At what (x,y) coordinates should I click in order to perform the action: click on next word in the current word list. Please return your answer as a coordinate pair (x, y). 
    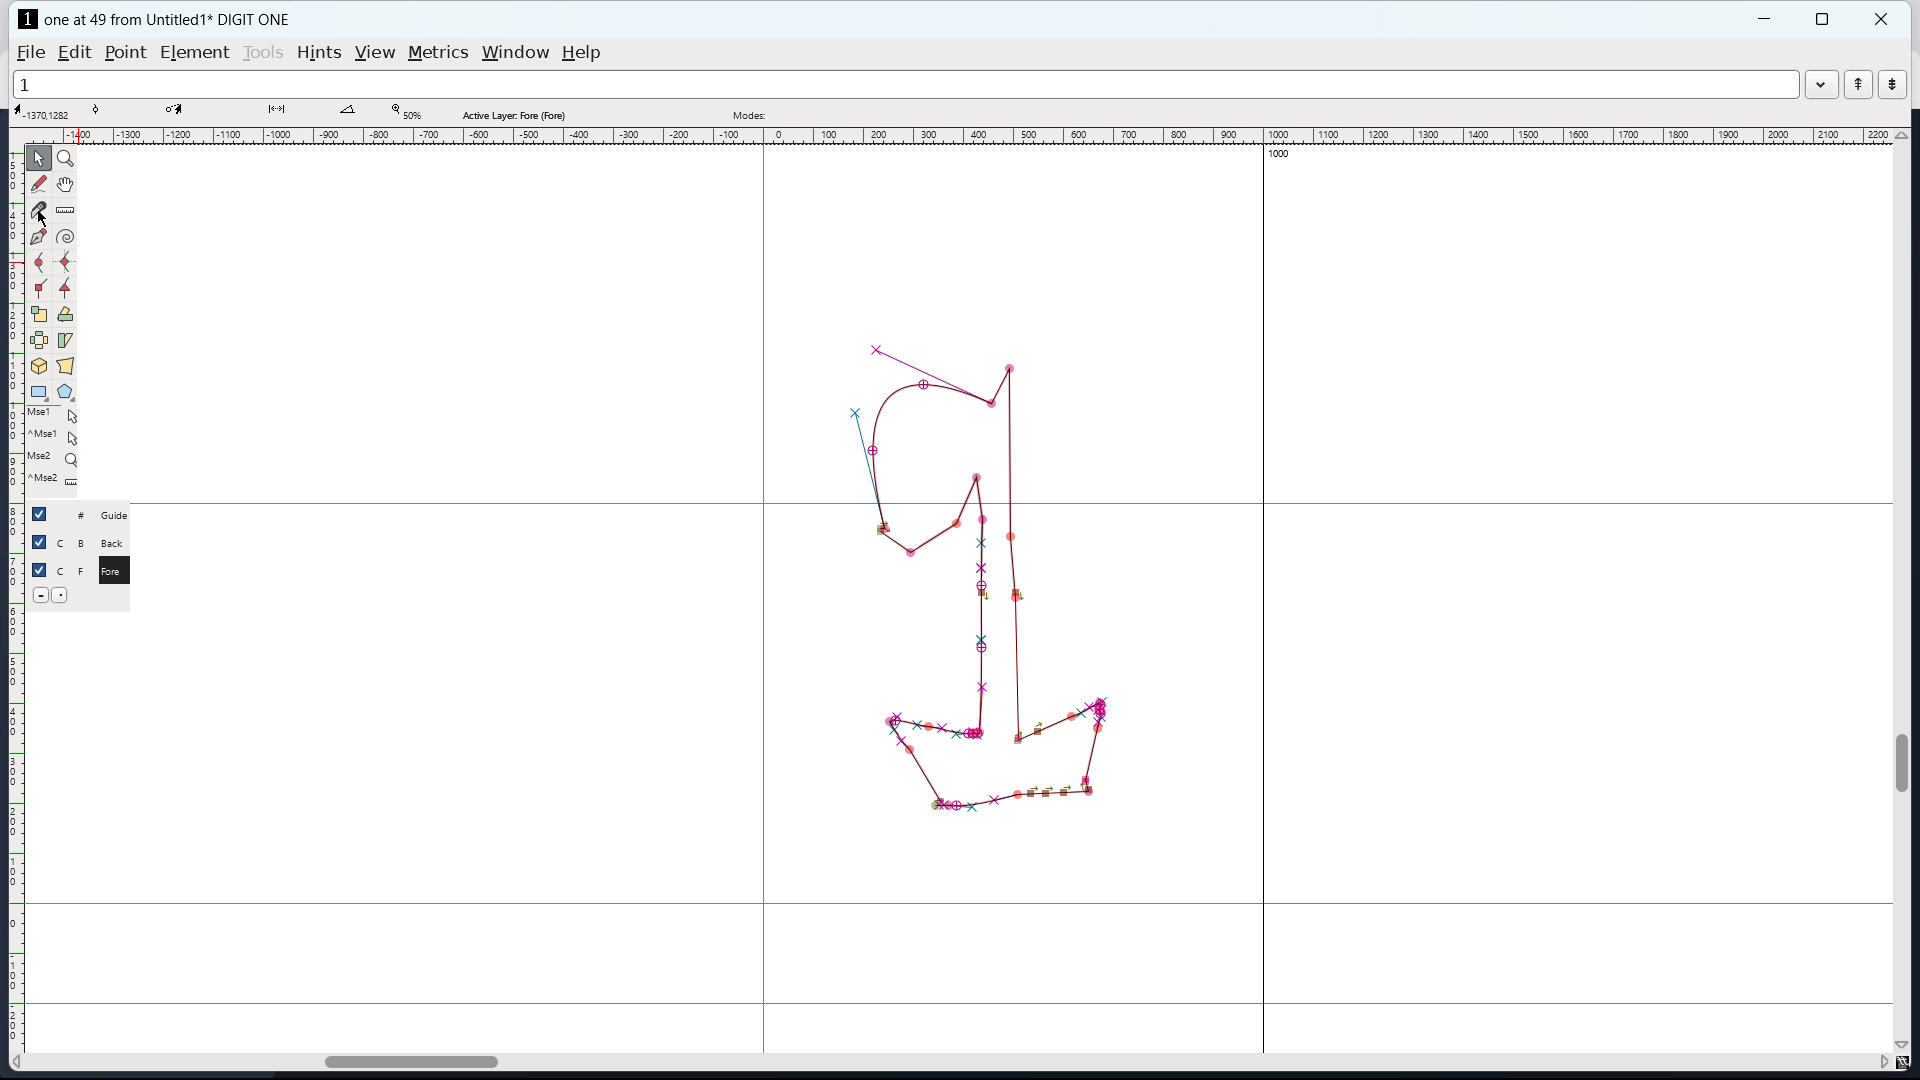
    Looking at the image, I should click on (1892, 85).